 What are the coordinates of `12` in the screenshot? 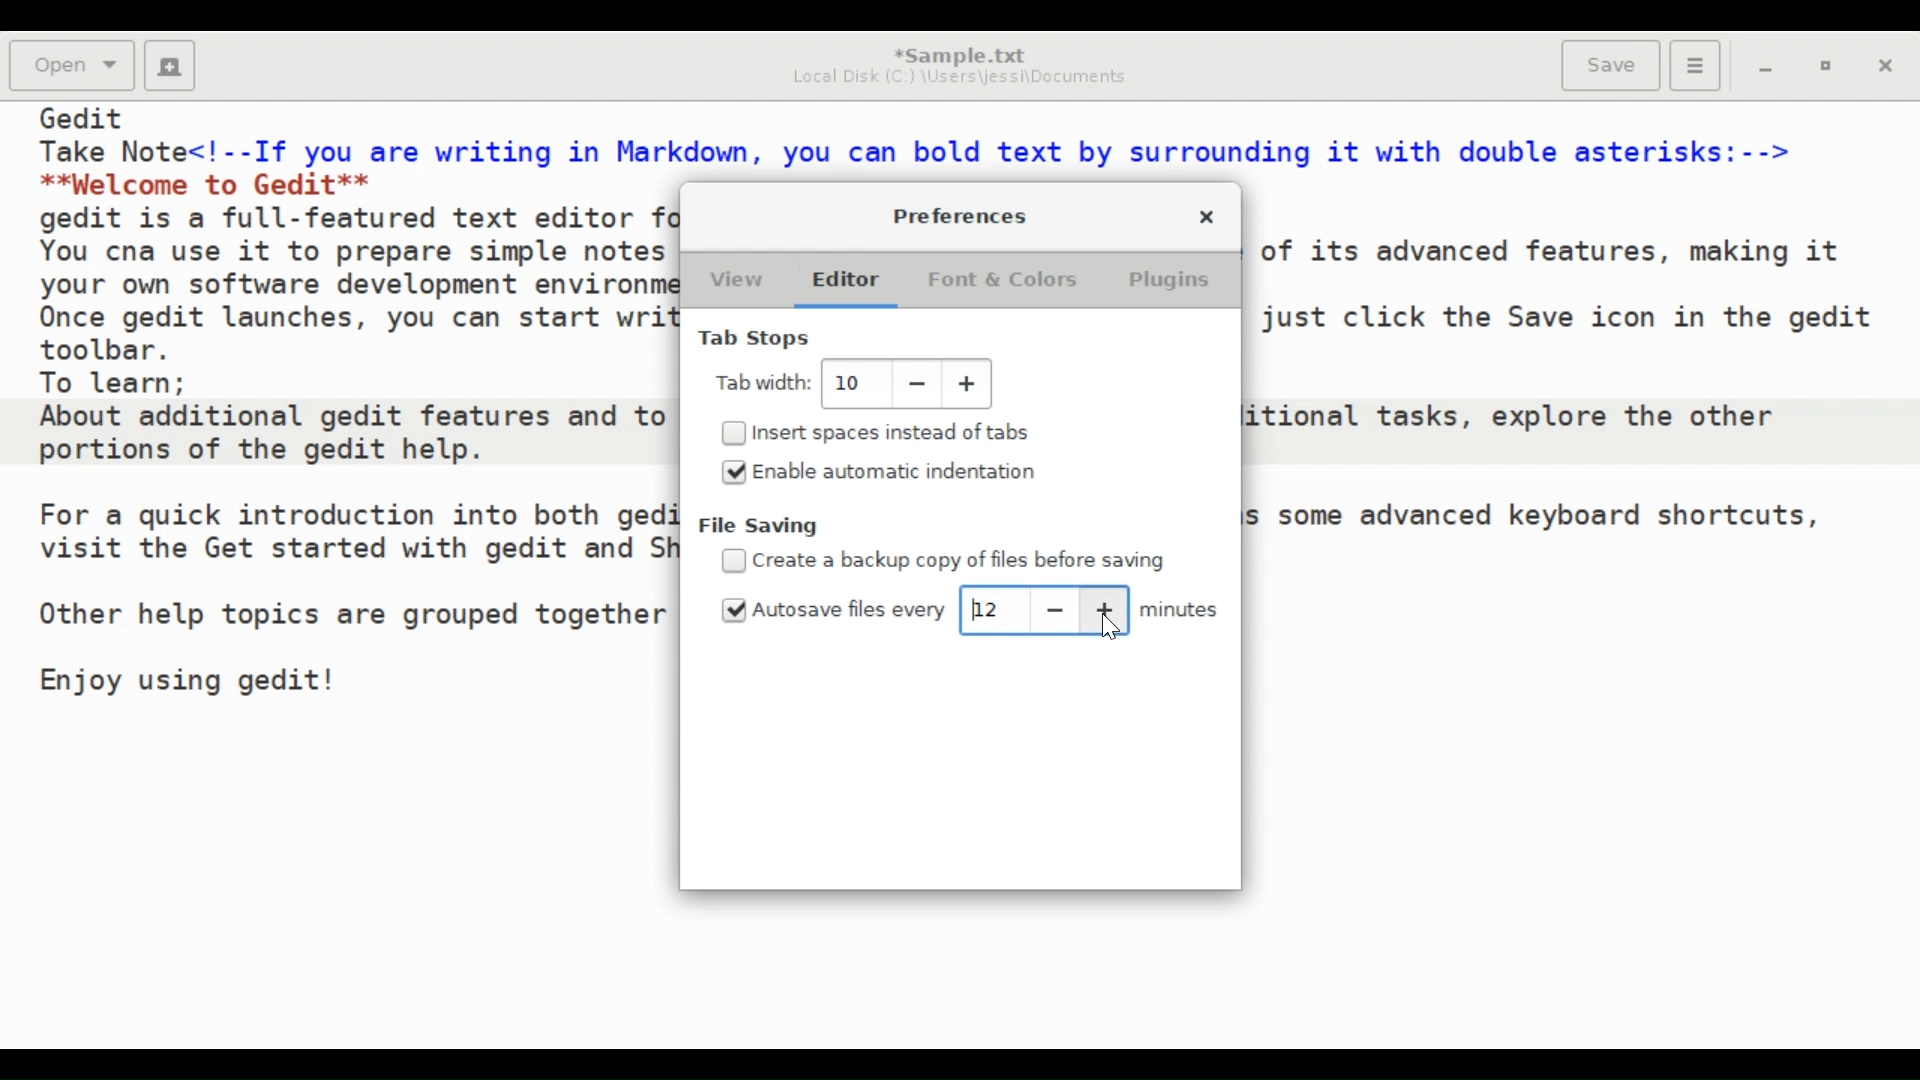 It's located at (989, 610).